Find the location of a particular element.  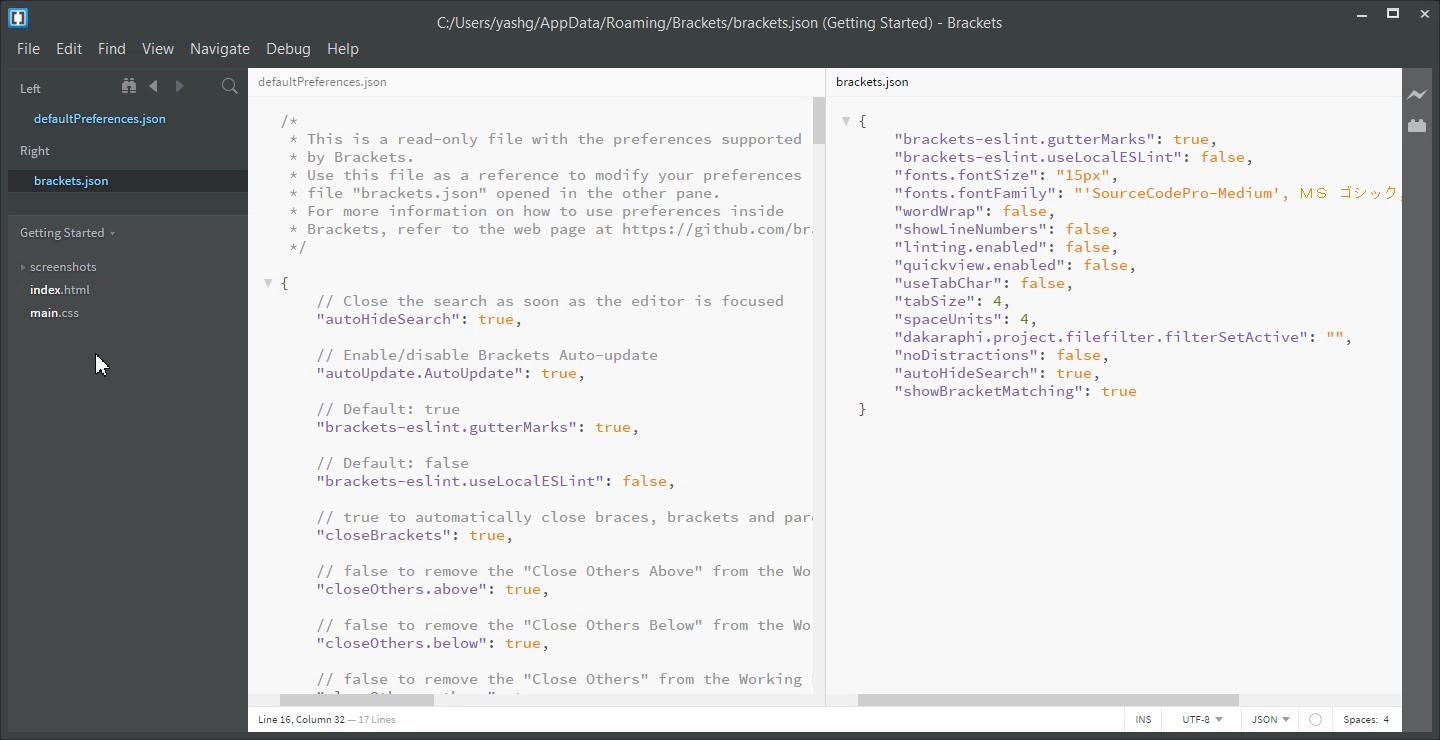

UTF-8 is located at coordinates (1201, 719).